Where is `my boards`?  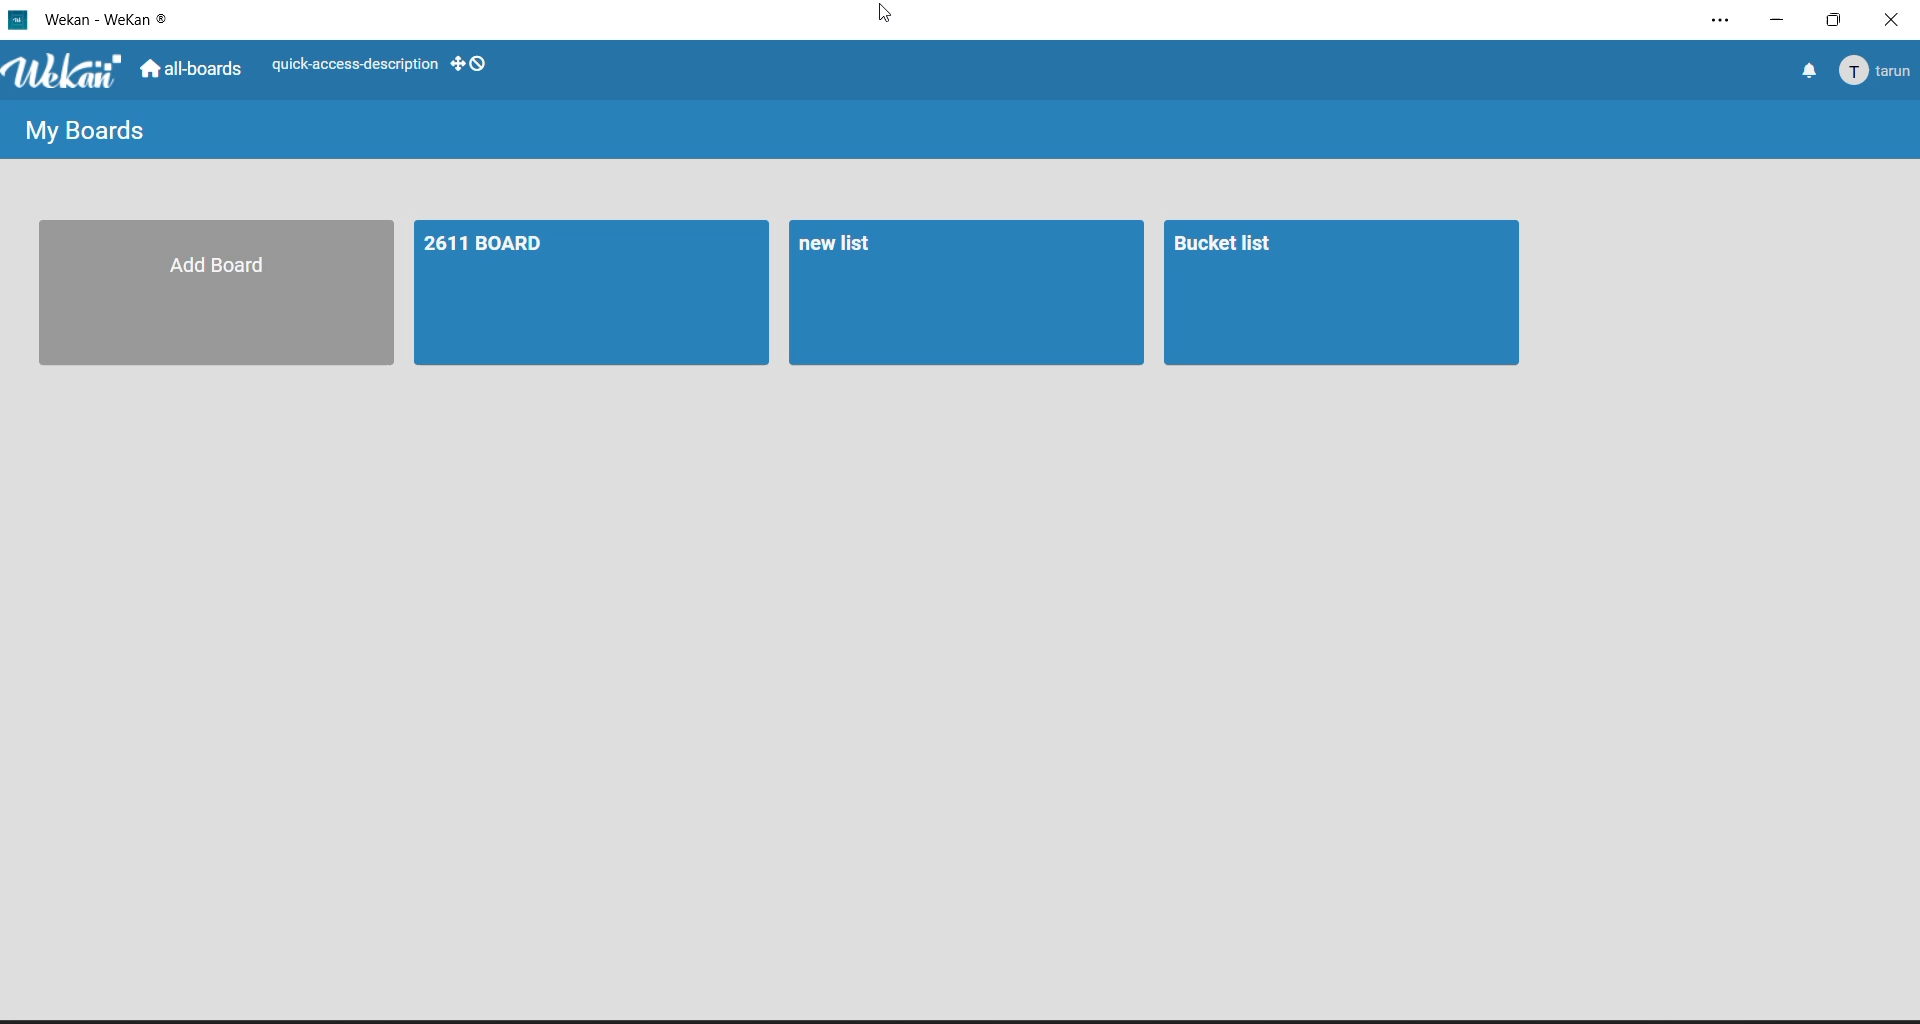
my boards is located at coordinates (83, 134).